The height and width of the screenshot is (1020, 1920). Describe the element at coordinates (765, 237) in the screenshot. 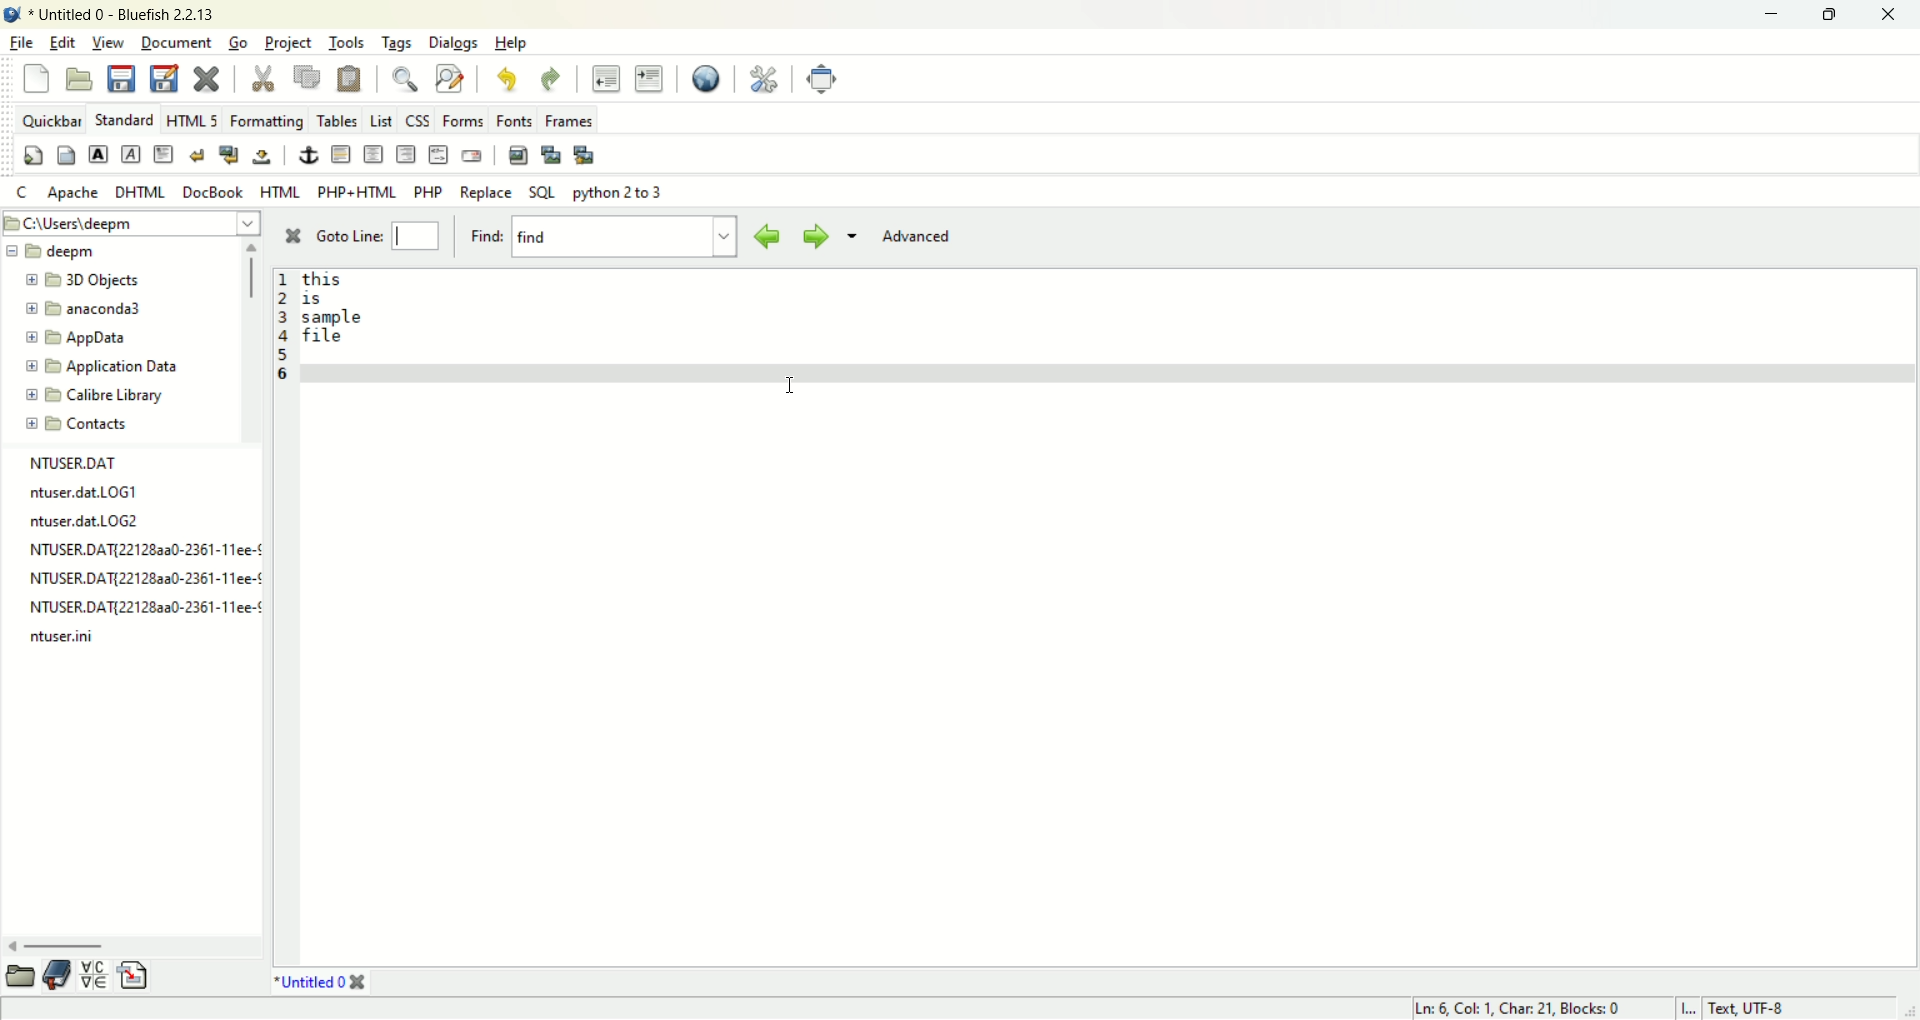

I see `previous` at that location.